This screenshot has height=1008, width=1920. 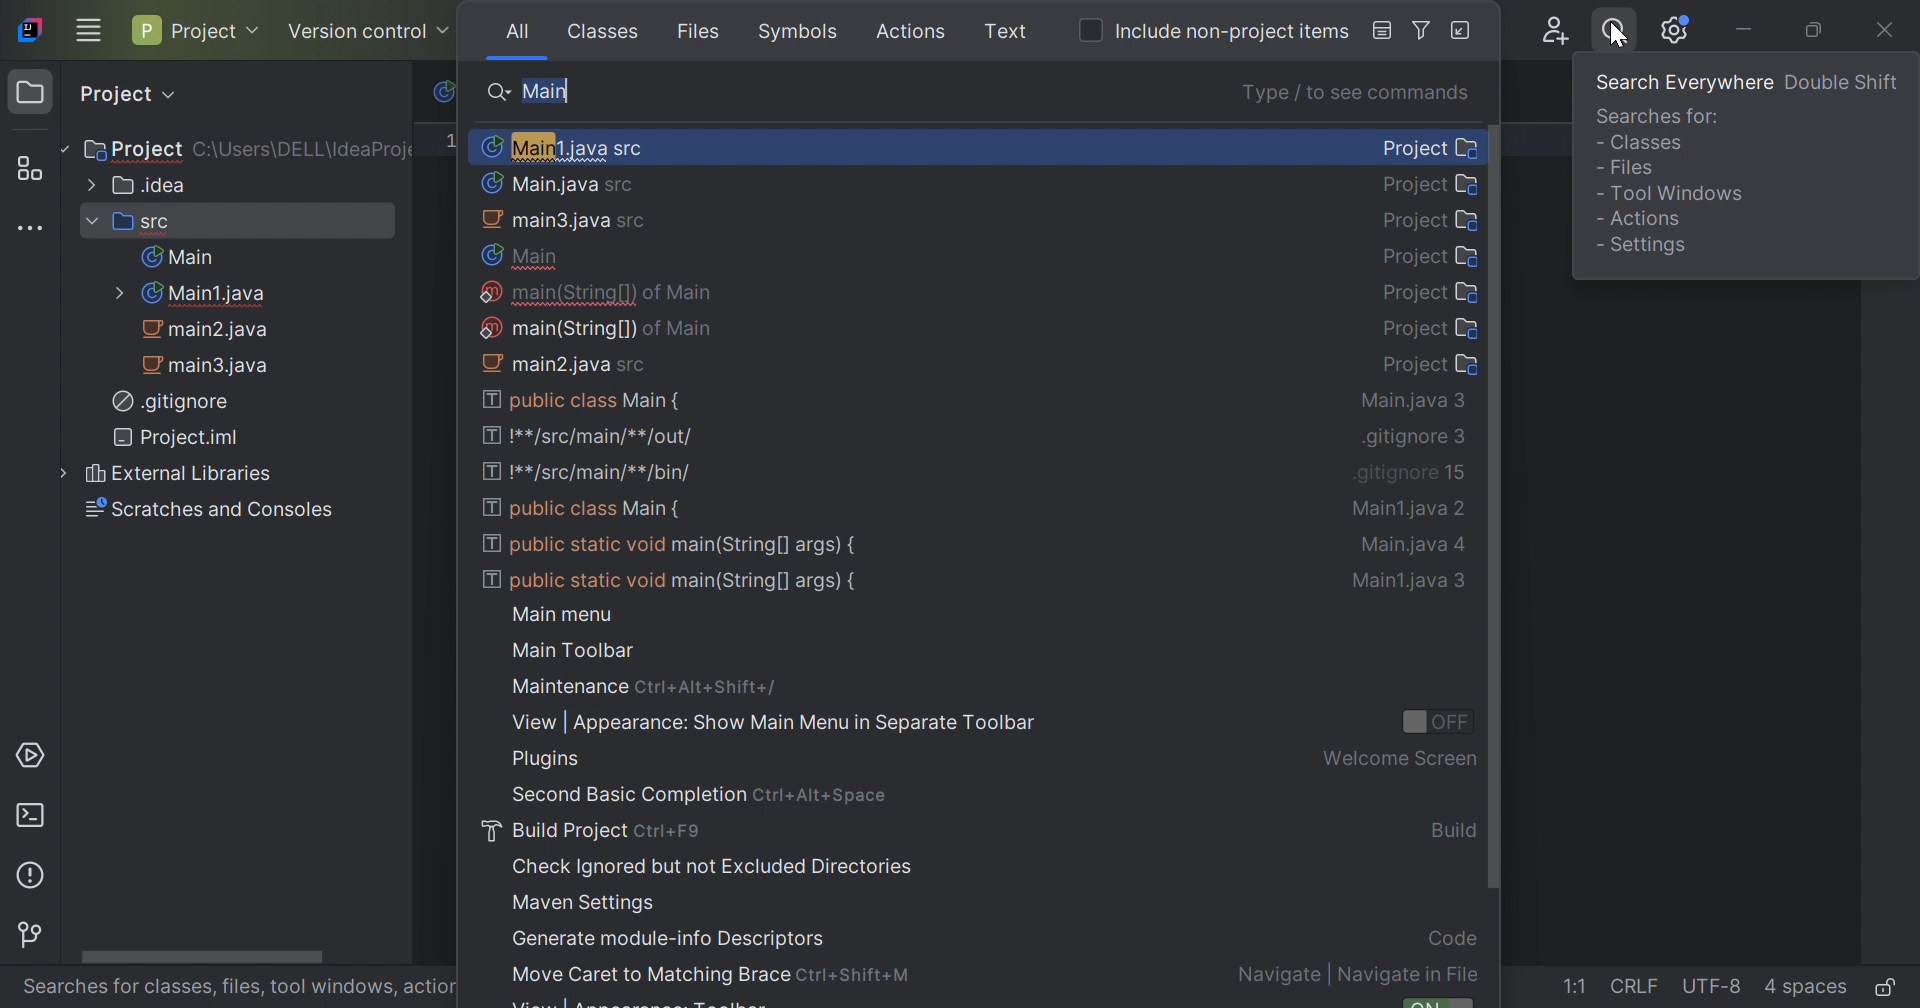 What do you see at coordinates (671, 546) in the screenshot?
I see `public static voic main(String[]args)` at bounding box center [671, 546].